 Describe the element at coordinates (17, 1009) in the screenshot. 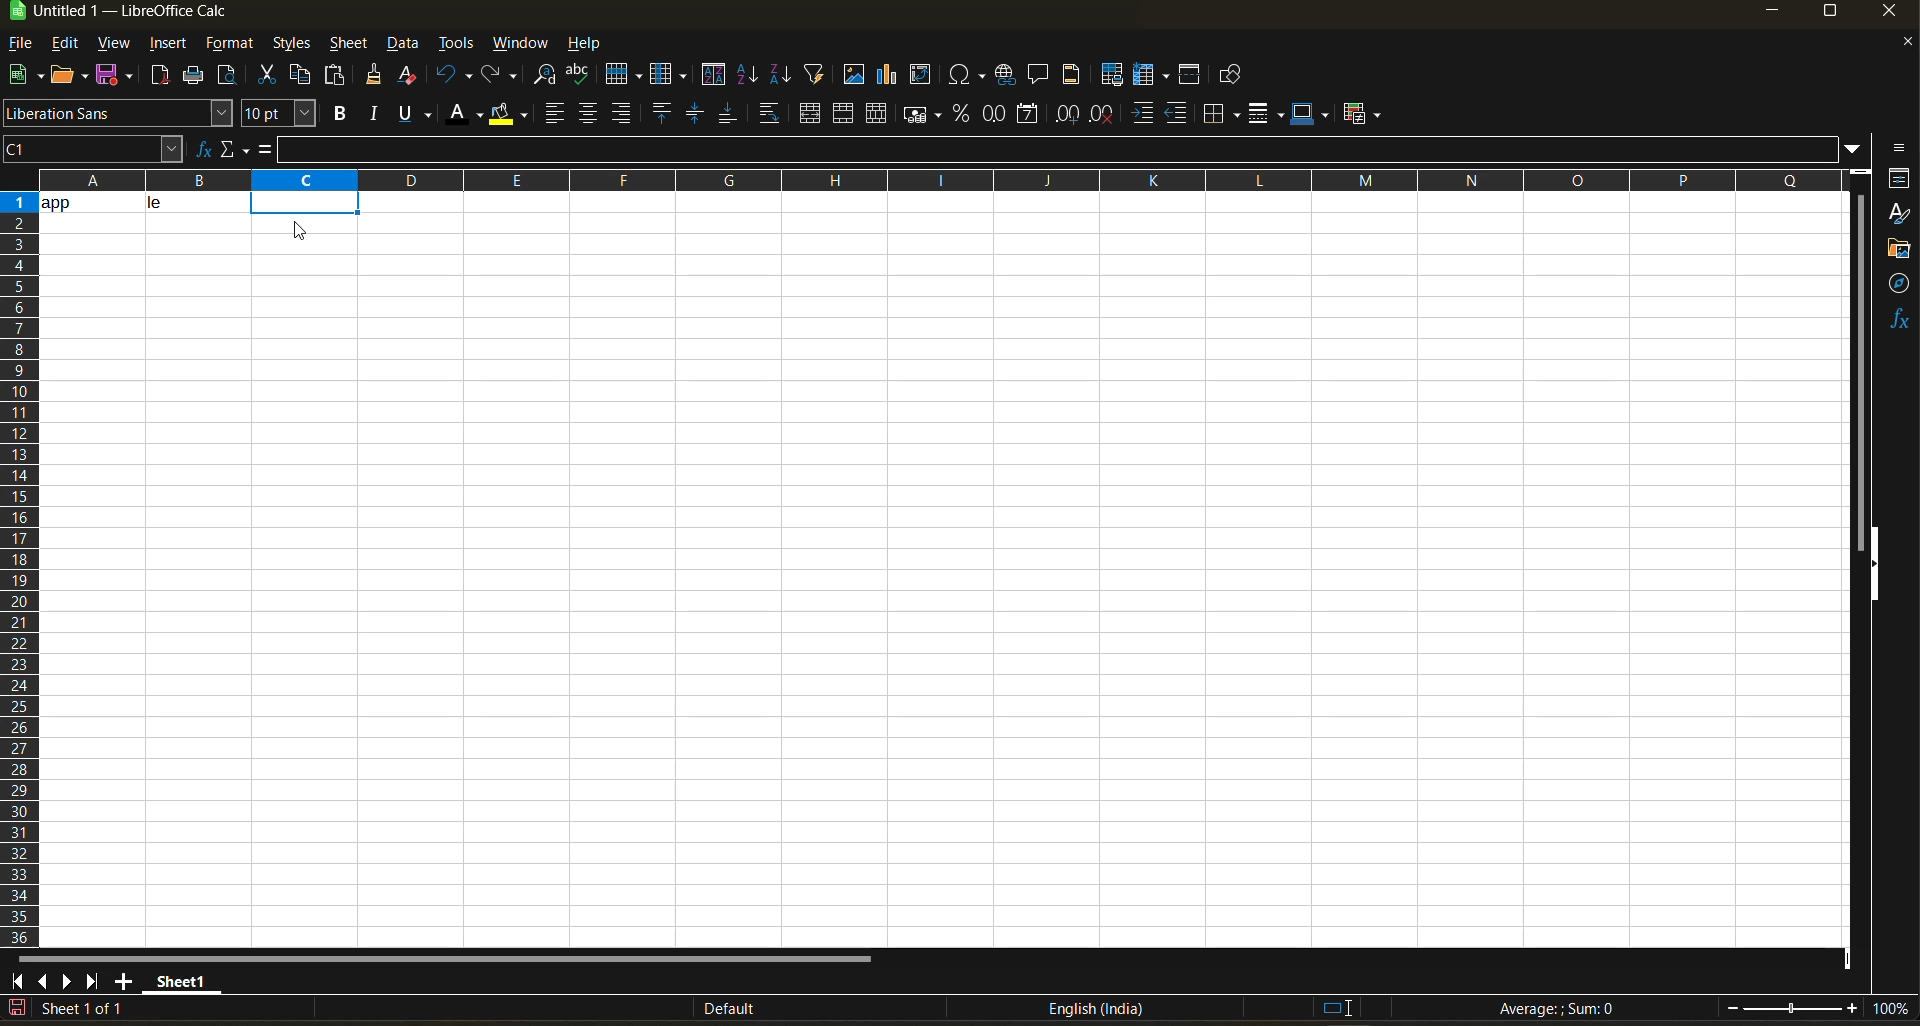

I see `click to save` at that location.